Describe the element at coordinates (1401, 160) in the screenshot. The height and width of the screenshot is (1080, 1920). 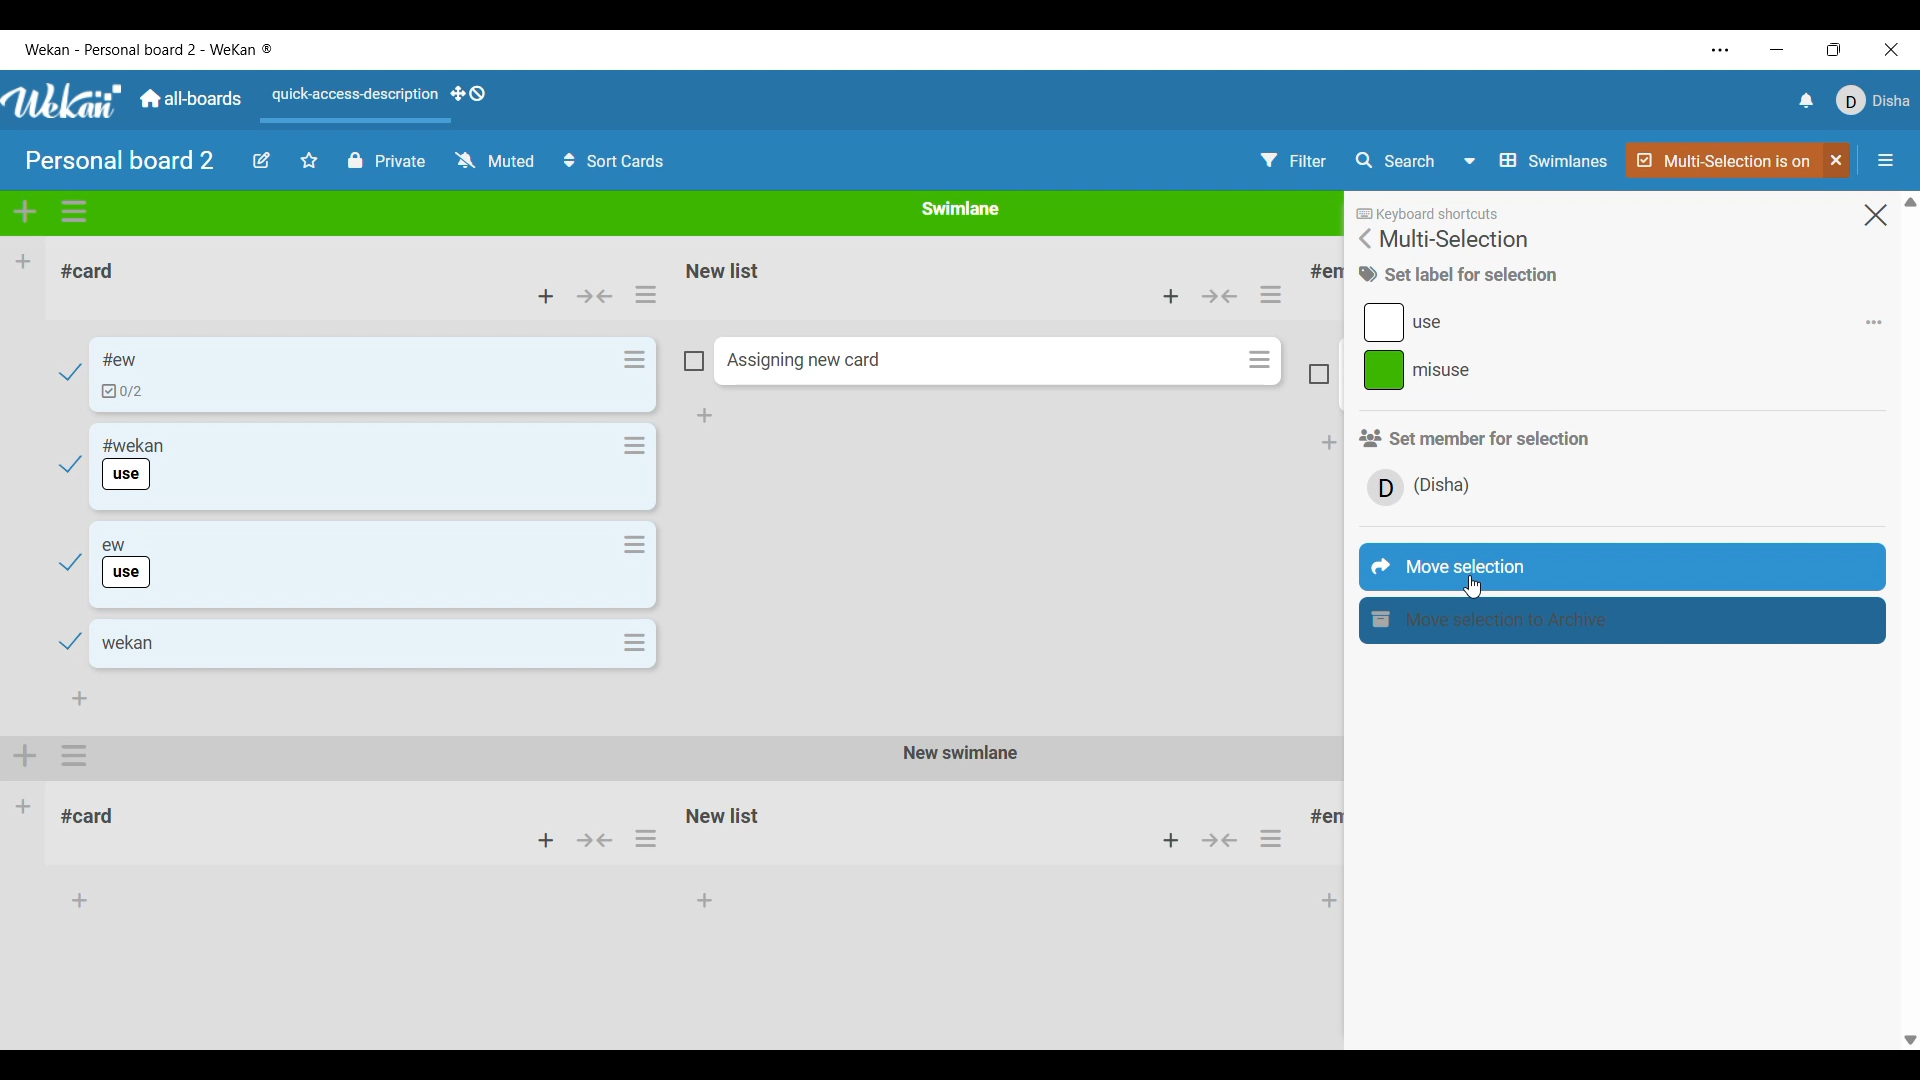
I see `Search` at that location.